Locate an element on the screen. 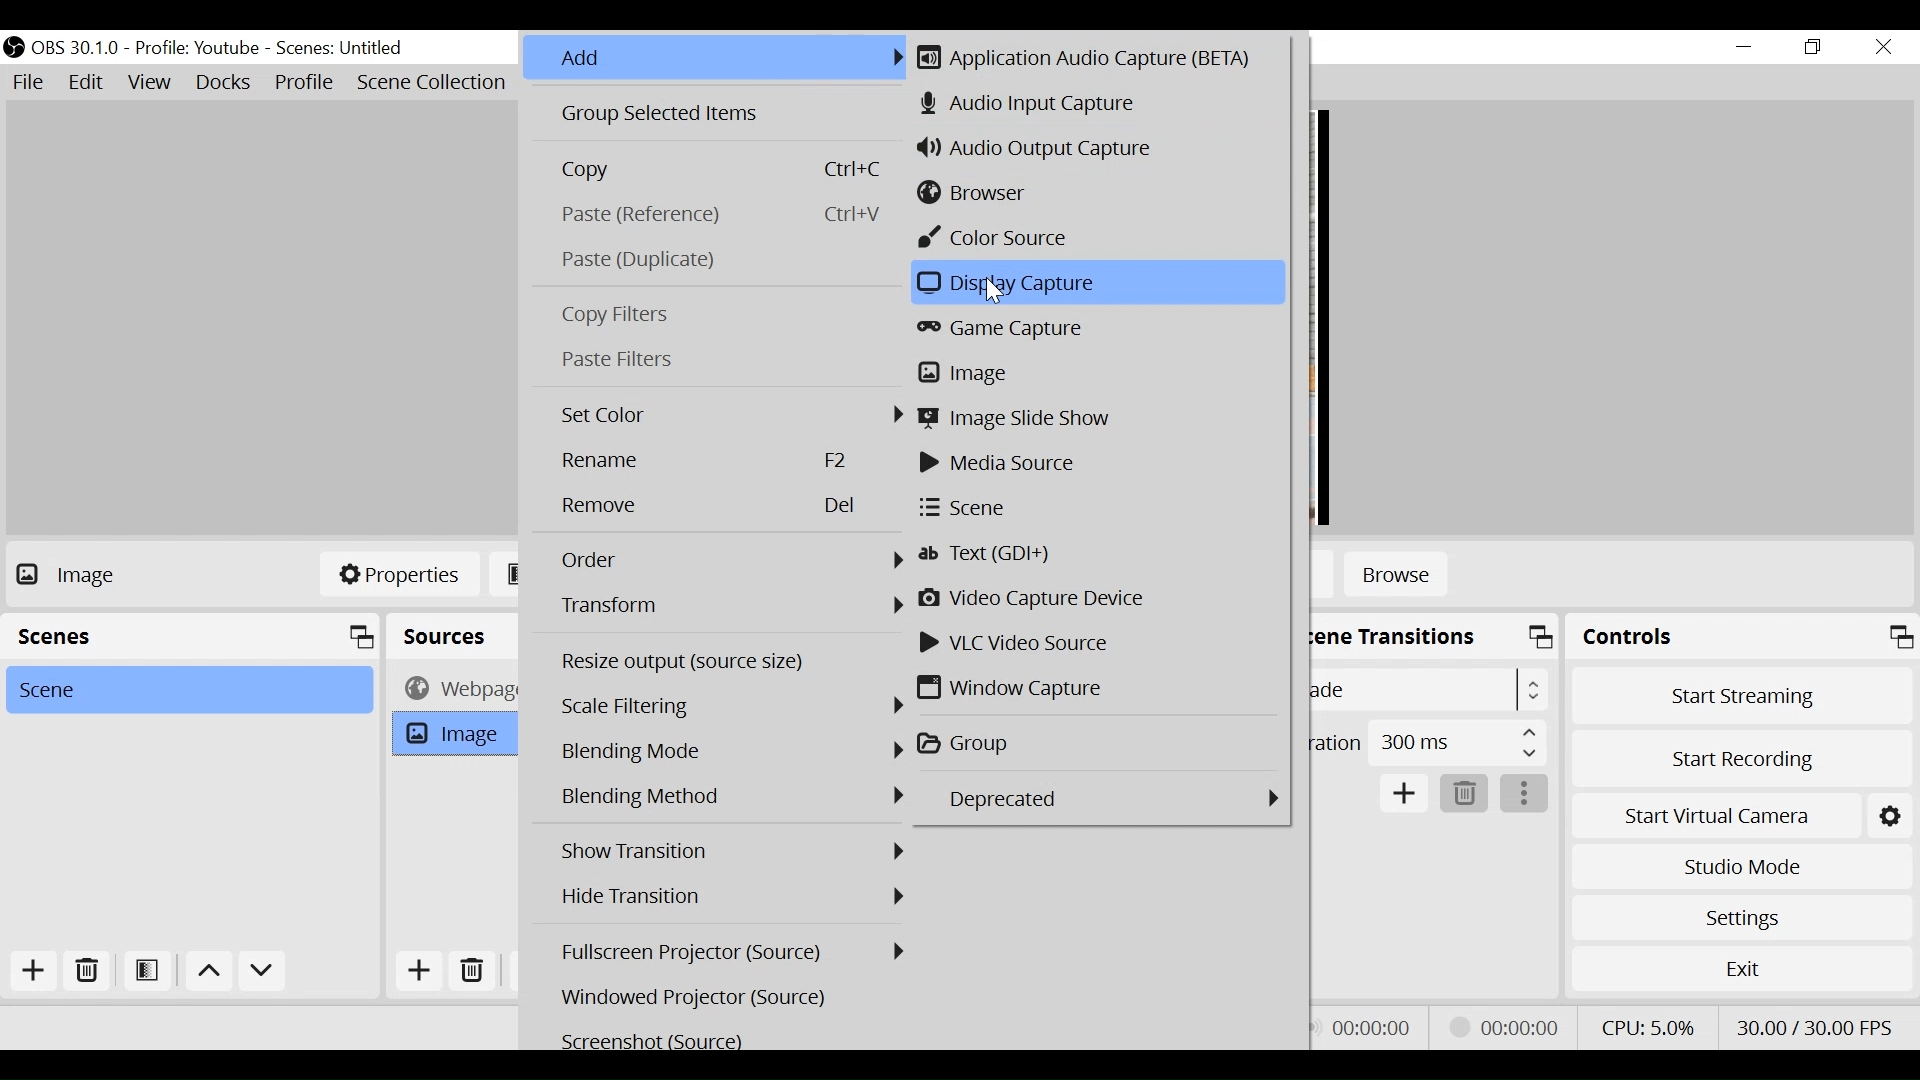  Add is located at coordinates (35, 973).